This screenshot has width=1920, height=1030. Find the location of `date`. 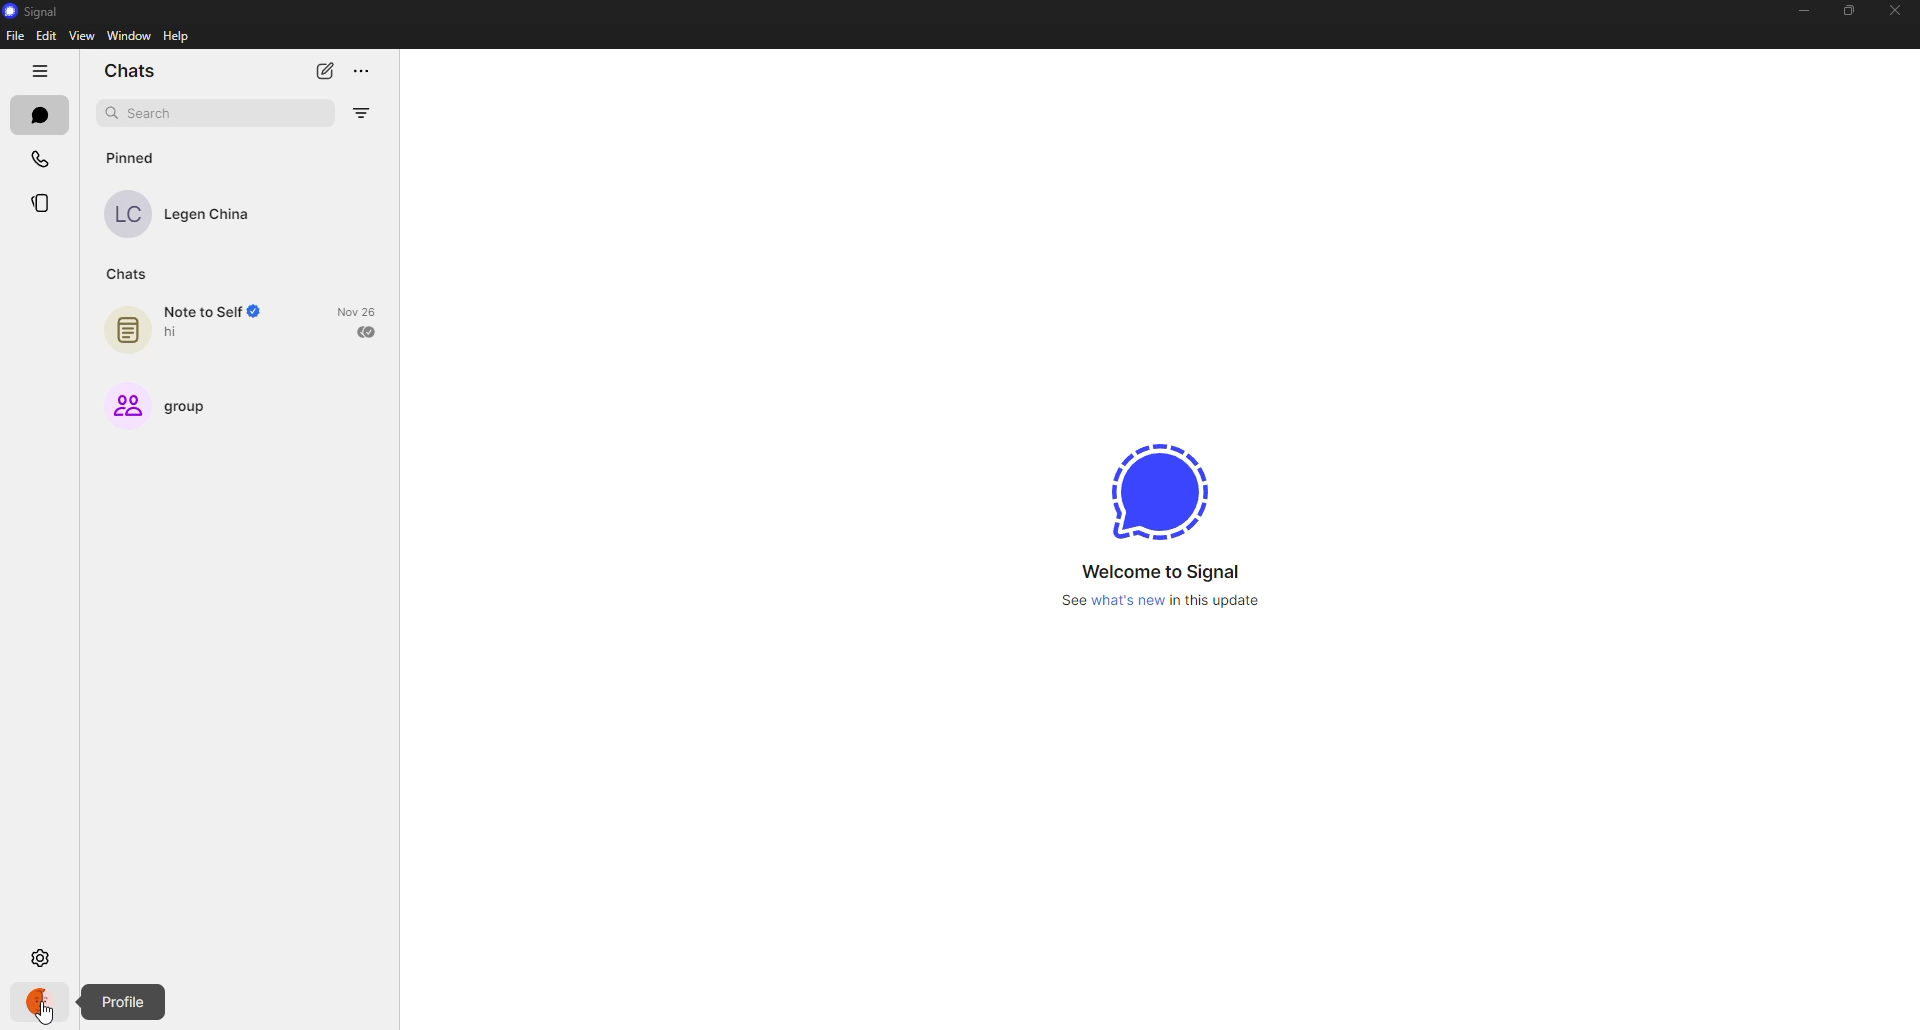

date is located at coordinates (356, 311).